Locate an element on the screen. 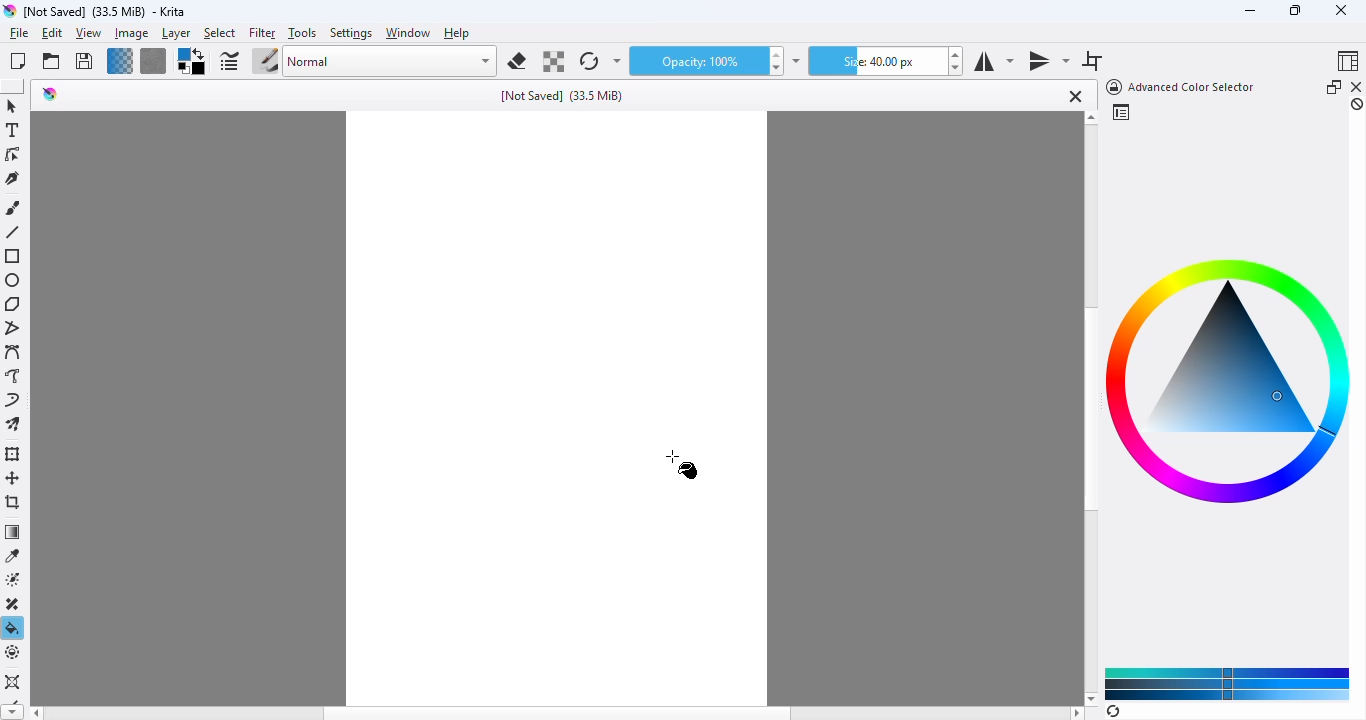 The height and width of the screenshot is (720, 1366). logo is located at coordinates (9, 11).